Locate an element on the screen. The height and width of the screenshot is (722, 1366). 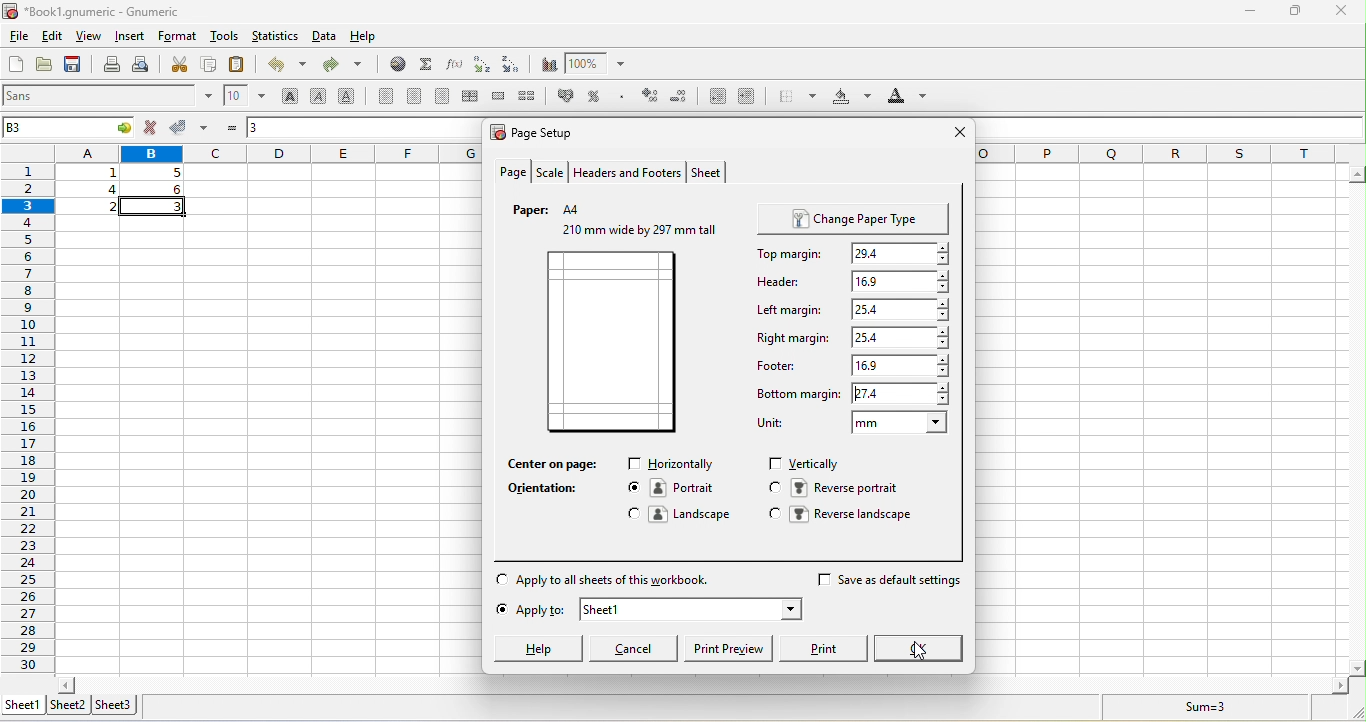
sheet 3 is located at coordinates (119, 705).